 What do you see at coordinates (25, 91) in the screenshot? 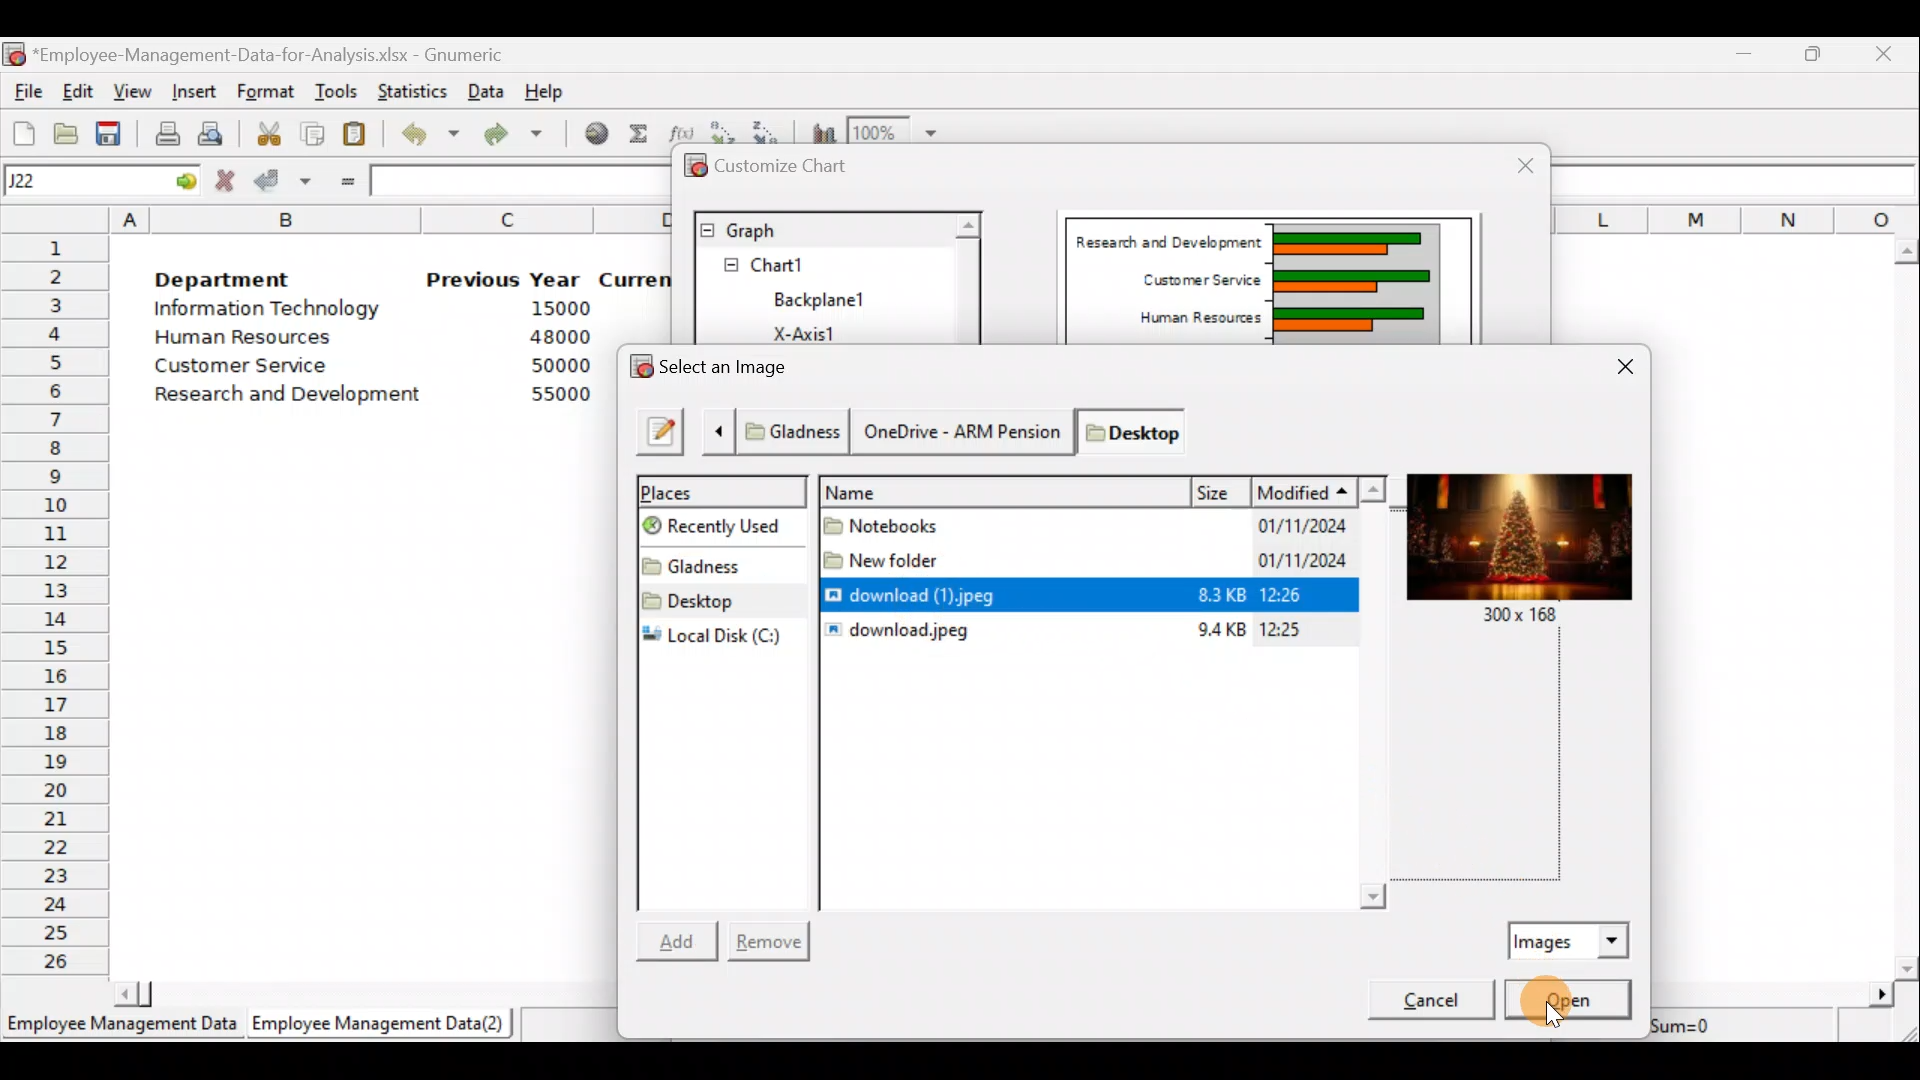
I see `File` at bounding box center [25, 91].